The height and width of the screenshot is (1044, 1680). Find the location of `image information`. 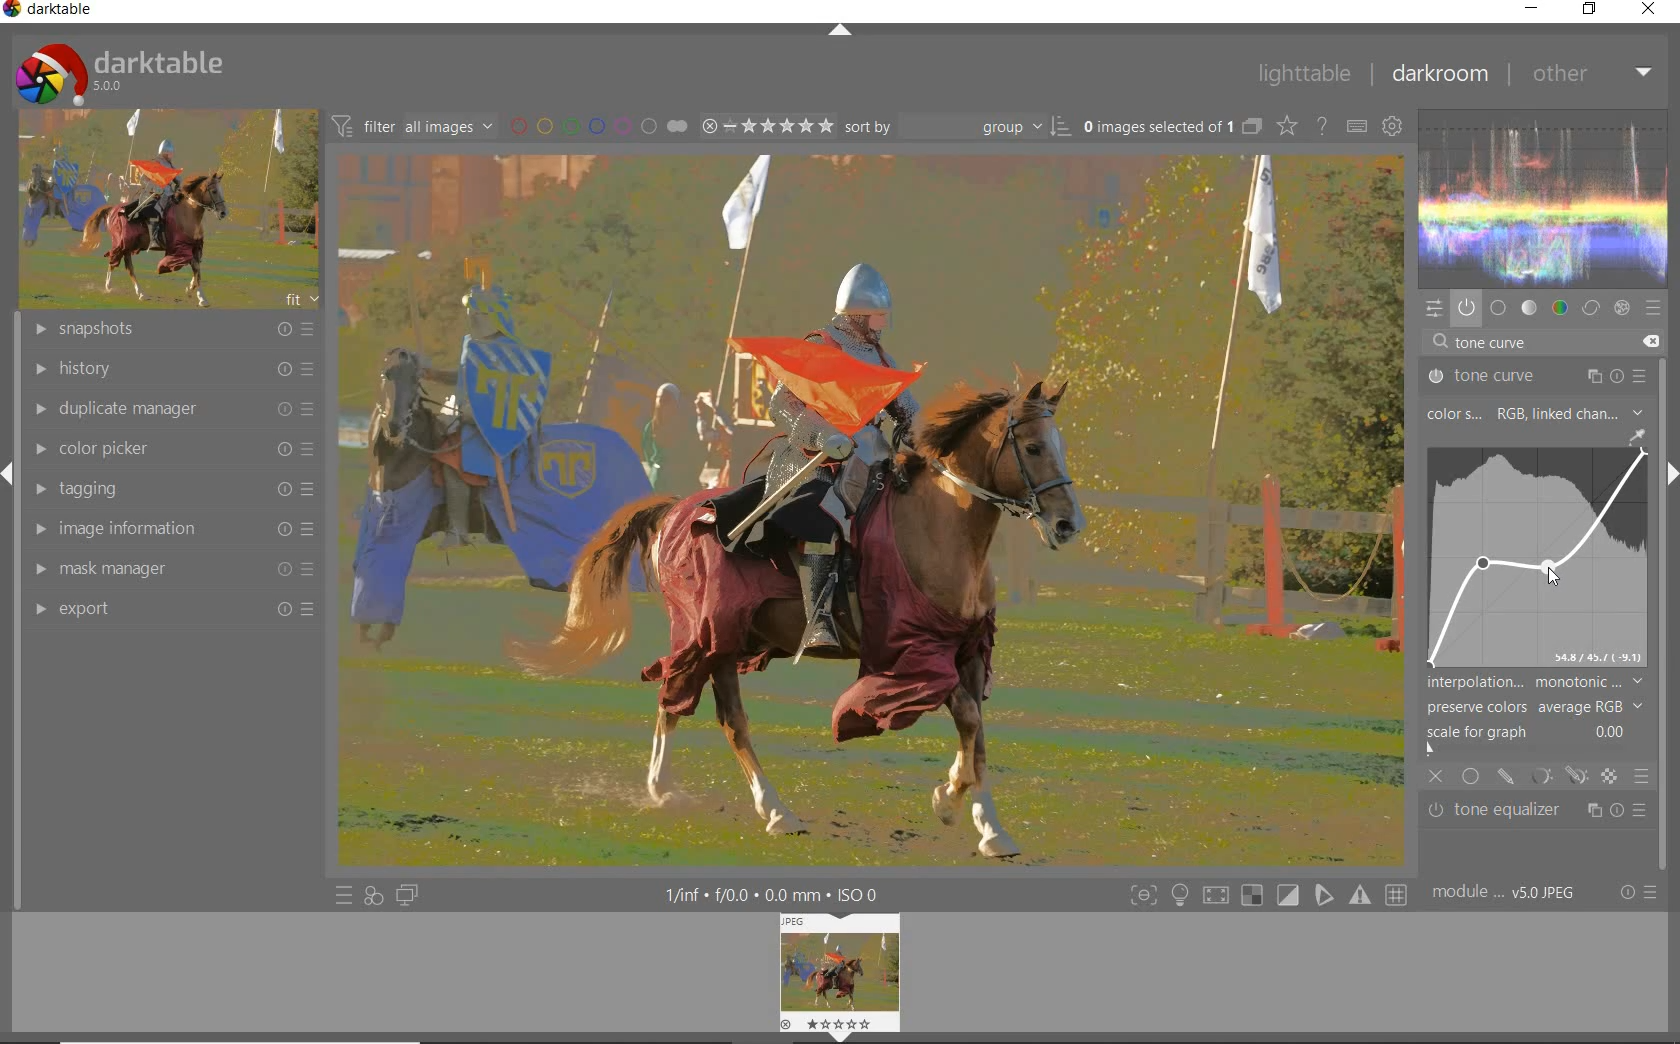

image information is located at coordinates (169, 529).